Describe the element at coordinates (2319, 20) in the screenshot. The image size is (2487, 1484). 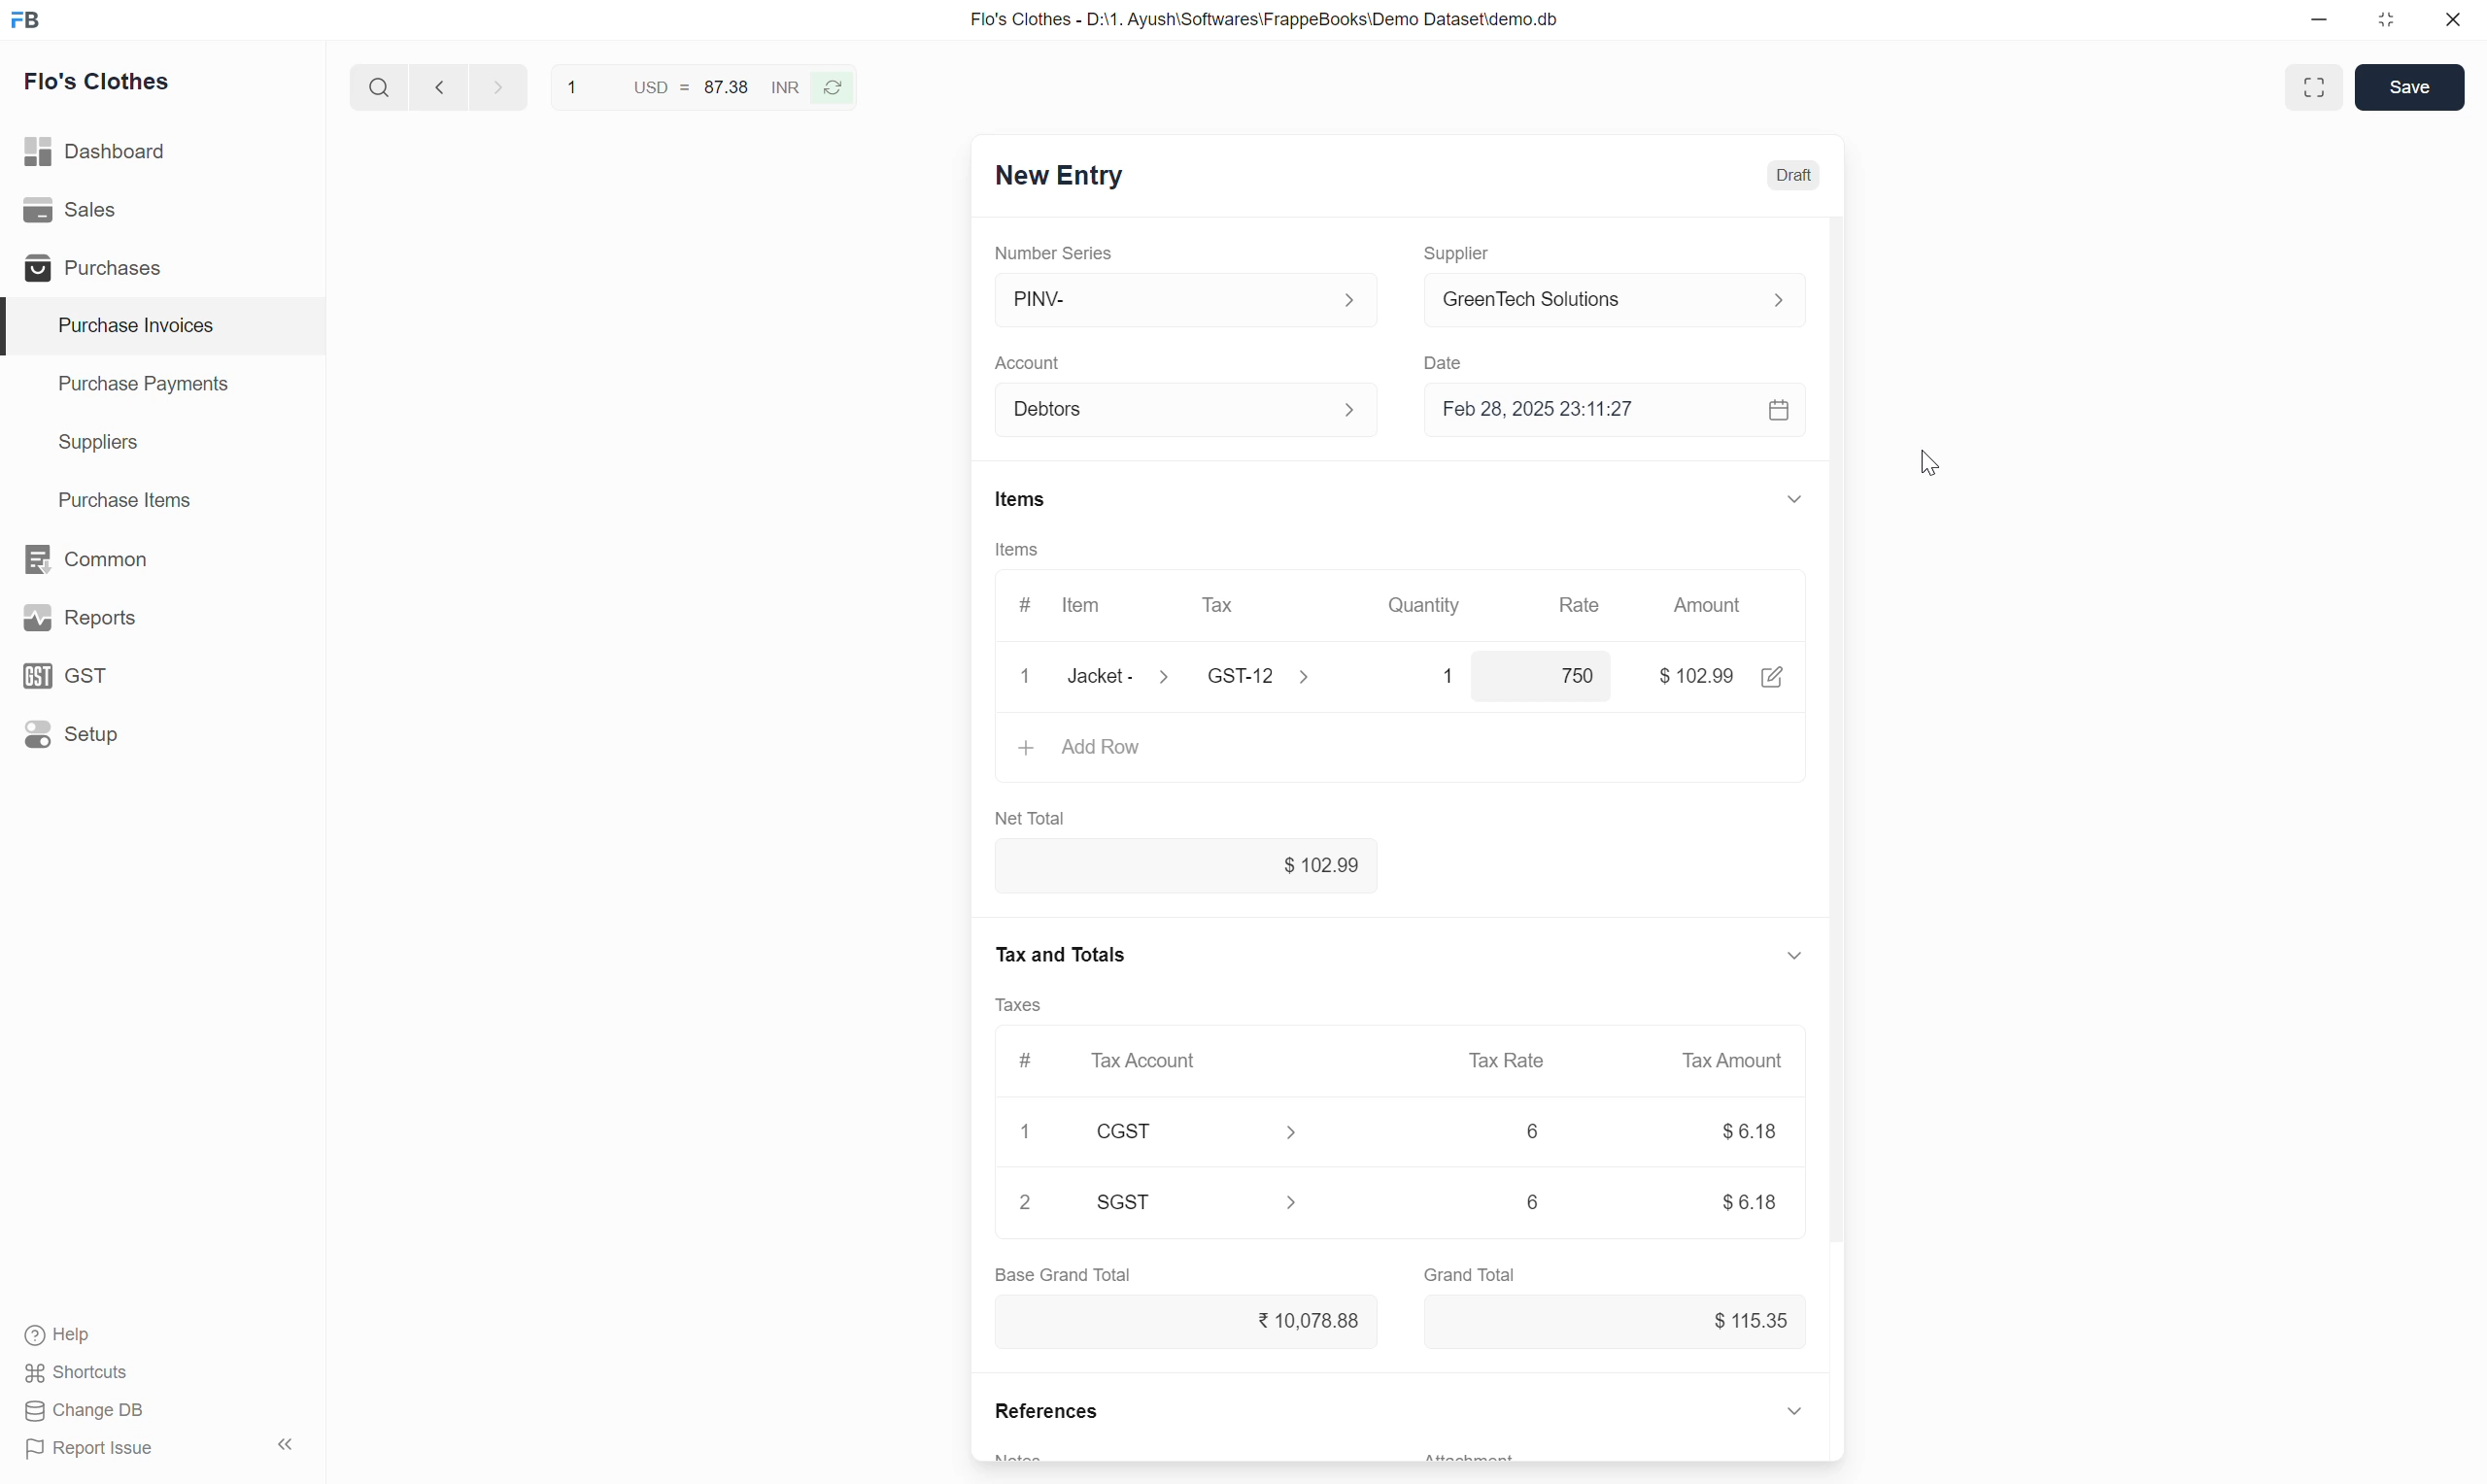
I see `Minimize` at that location.